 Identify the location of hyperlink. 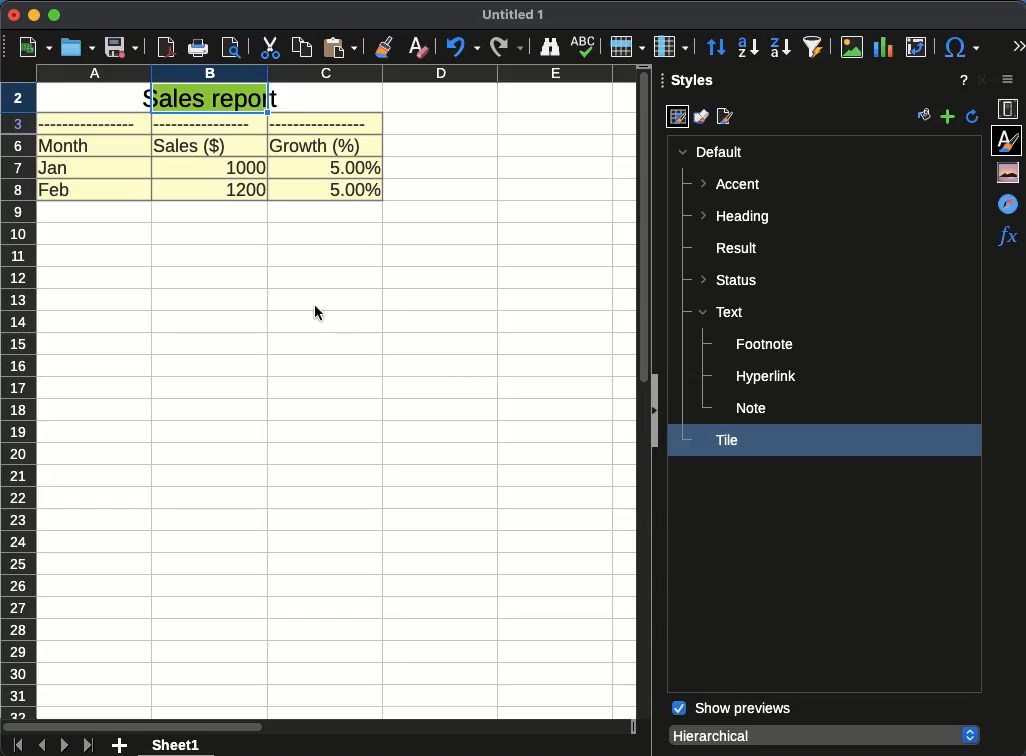
(766, 378).